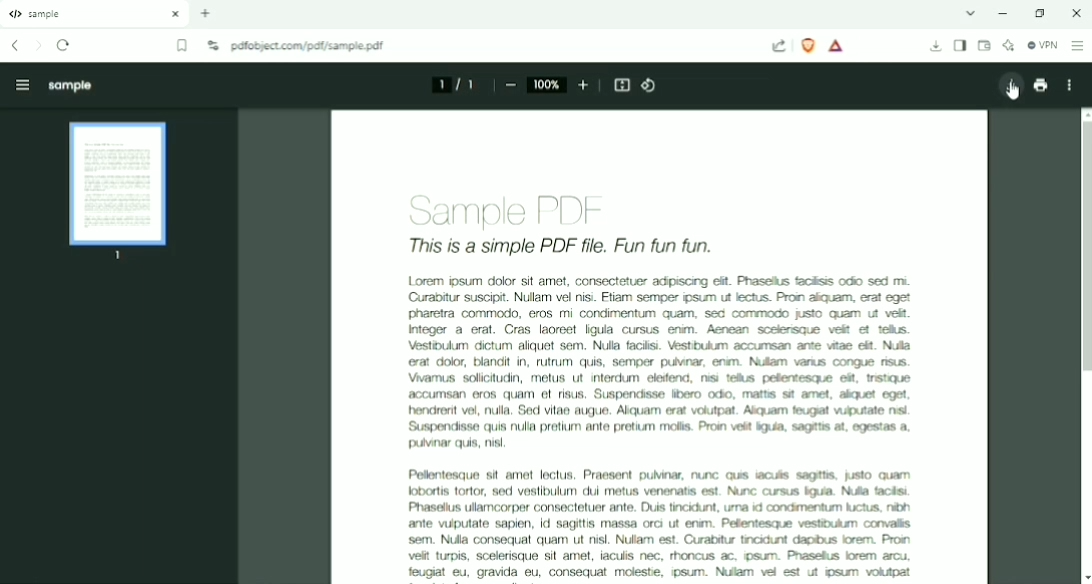 This screenshot has height=584, width=1092. Describe the element at coordinates (452, 84) in the screenshot. I see `Page number` at that location.